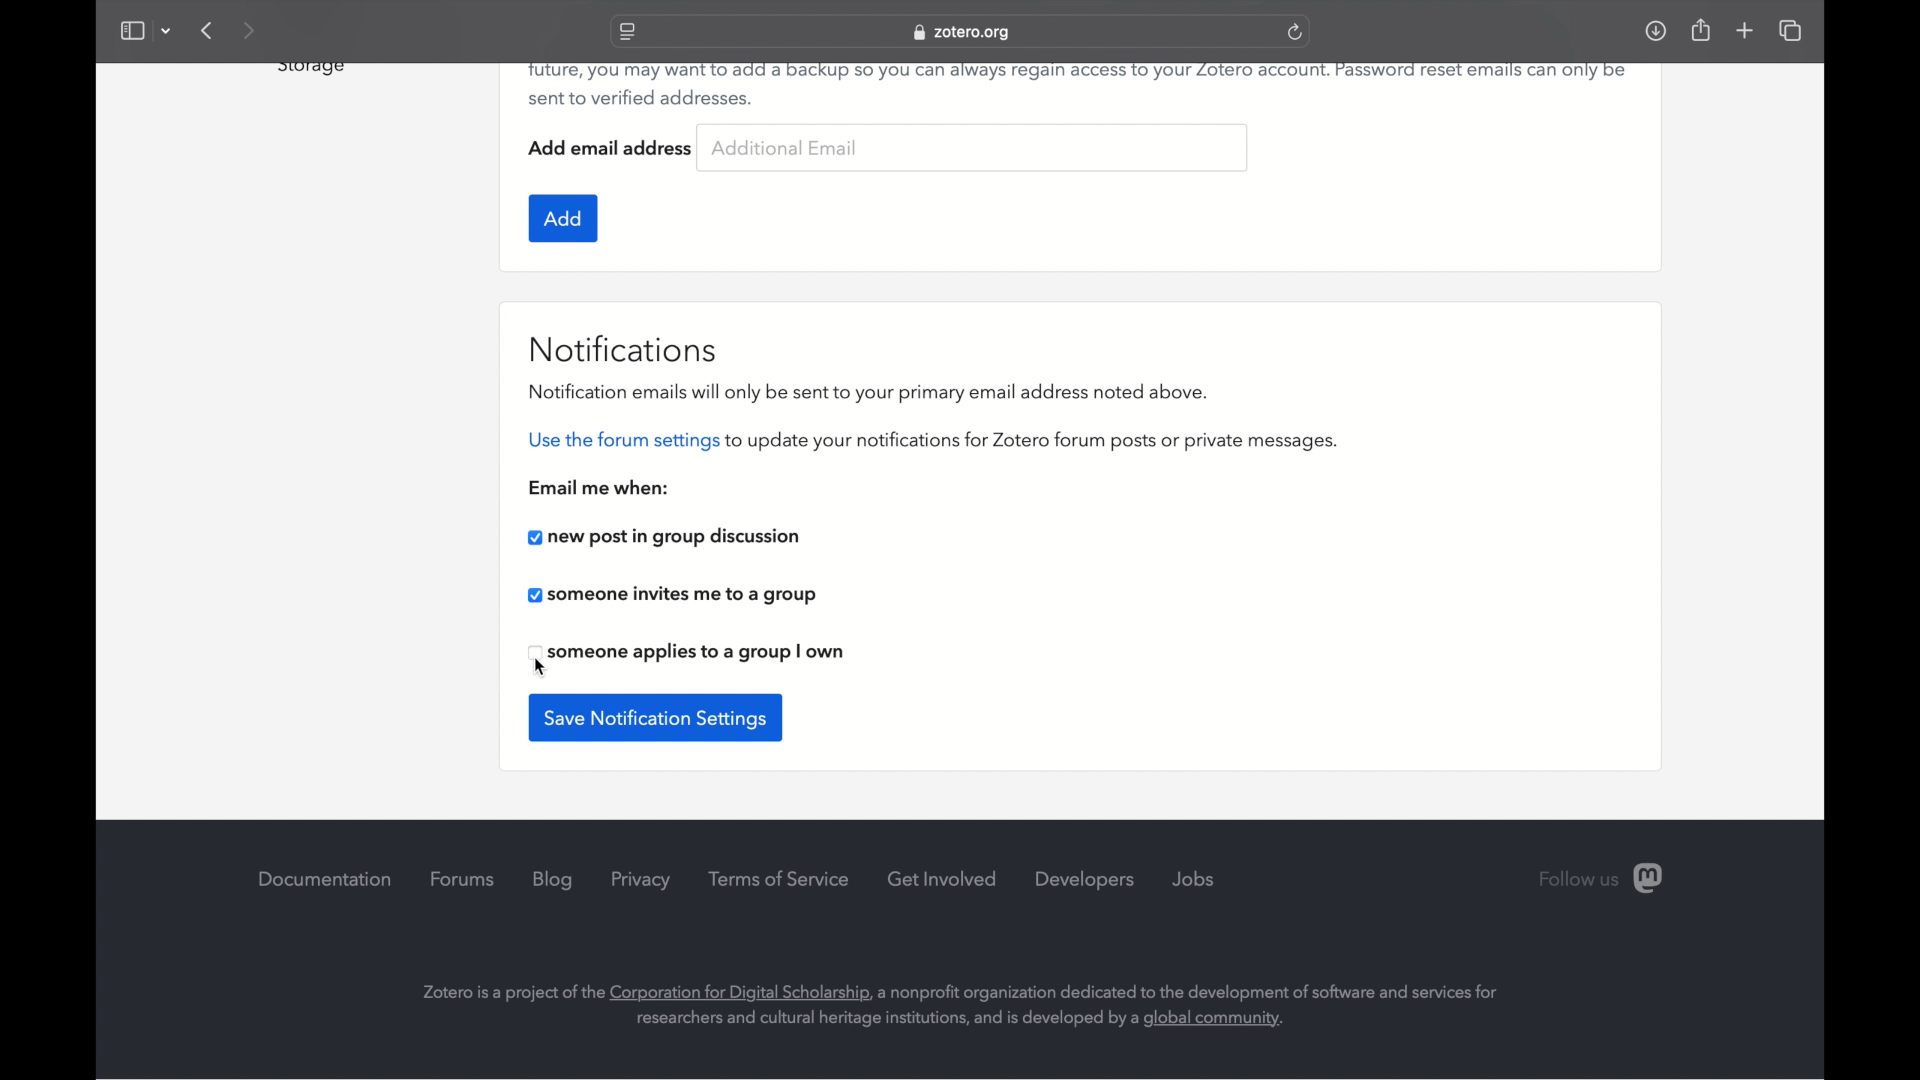  Describe the element at coordinates (131, 30) in the screenshot. I see `show sidebar` at that location.